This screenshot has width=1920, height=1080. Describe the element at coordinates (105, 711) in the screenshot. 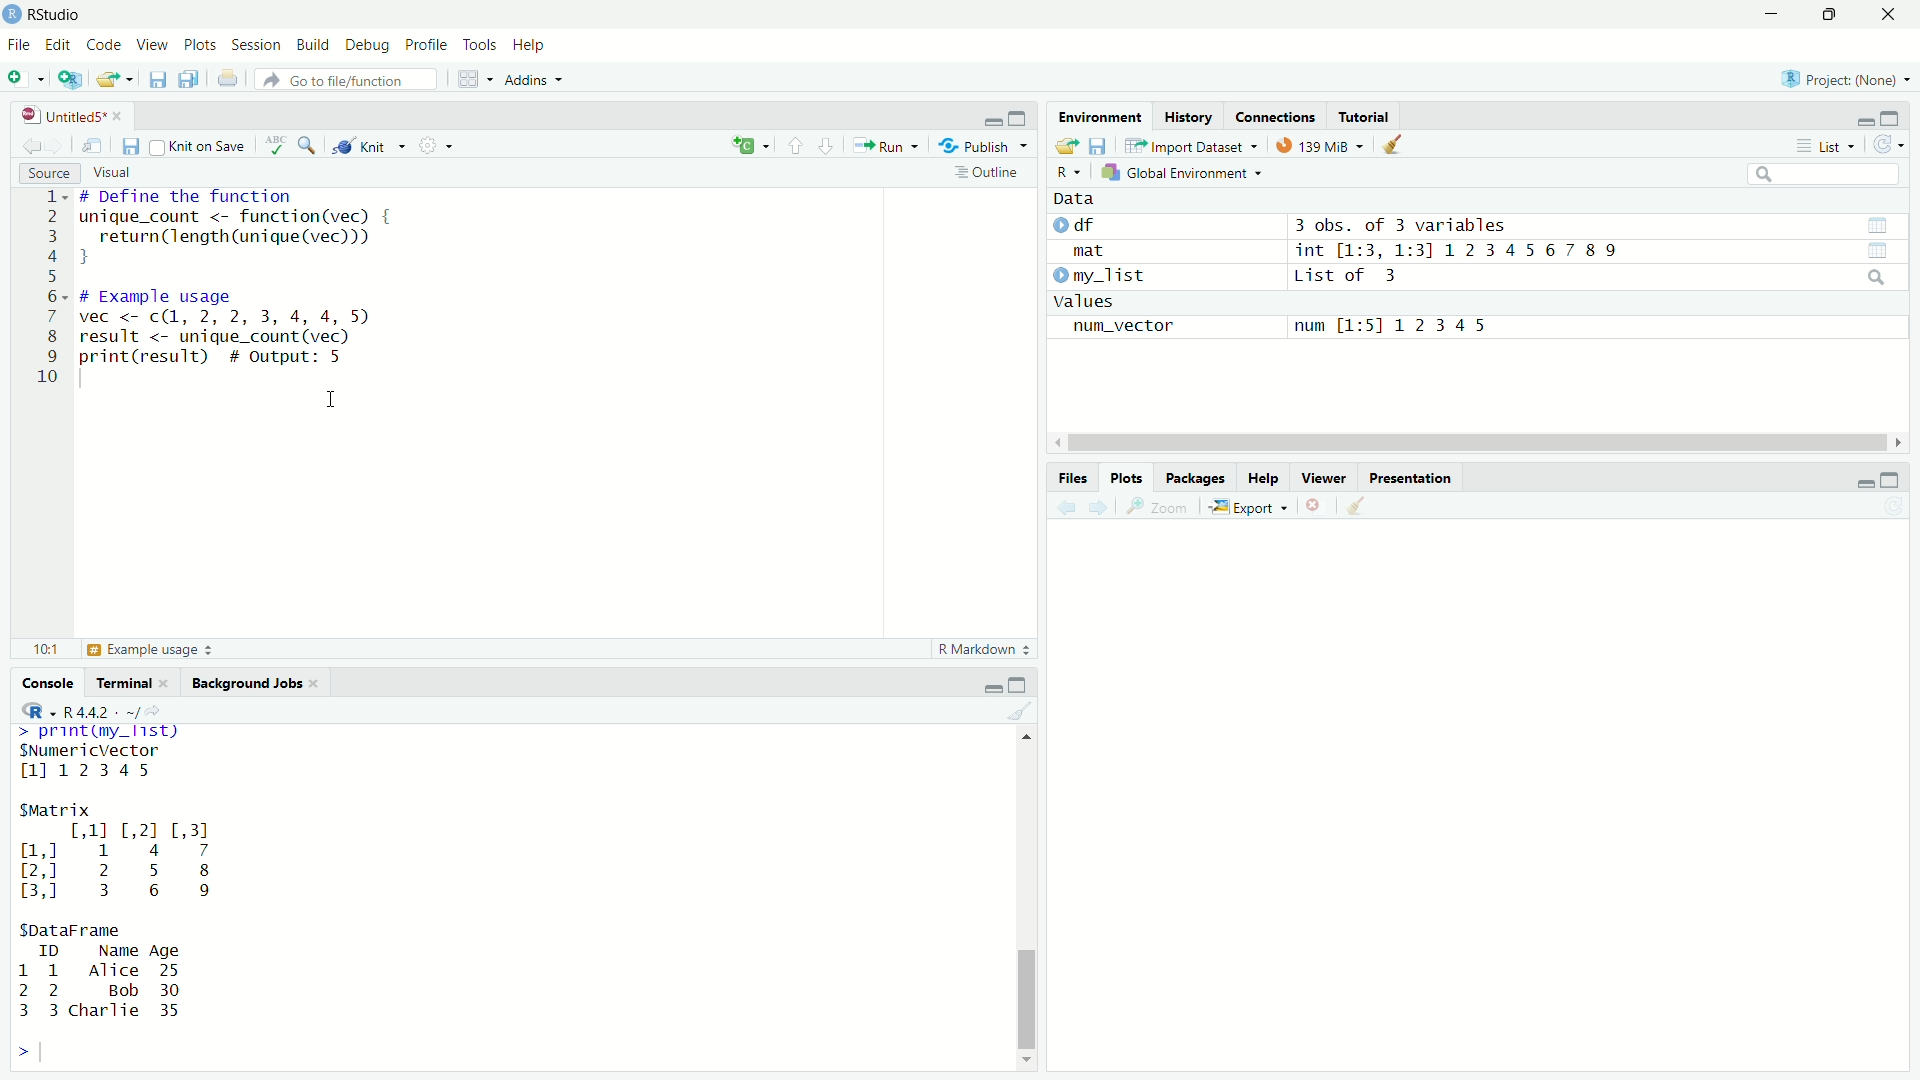

I see `R 4.4.2 . ~/` at that location.